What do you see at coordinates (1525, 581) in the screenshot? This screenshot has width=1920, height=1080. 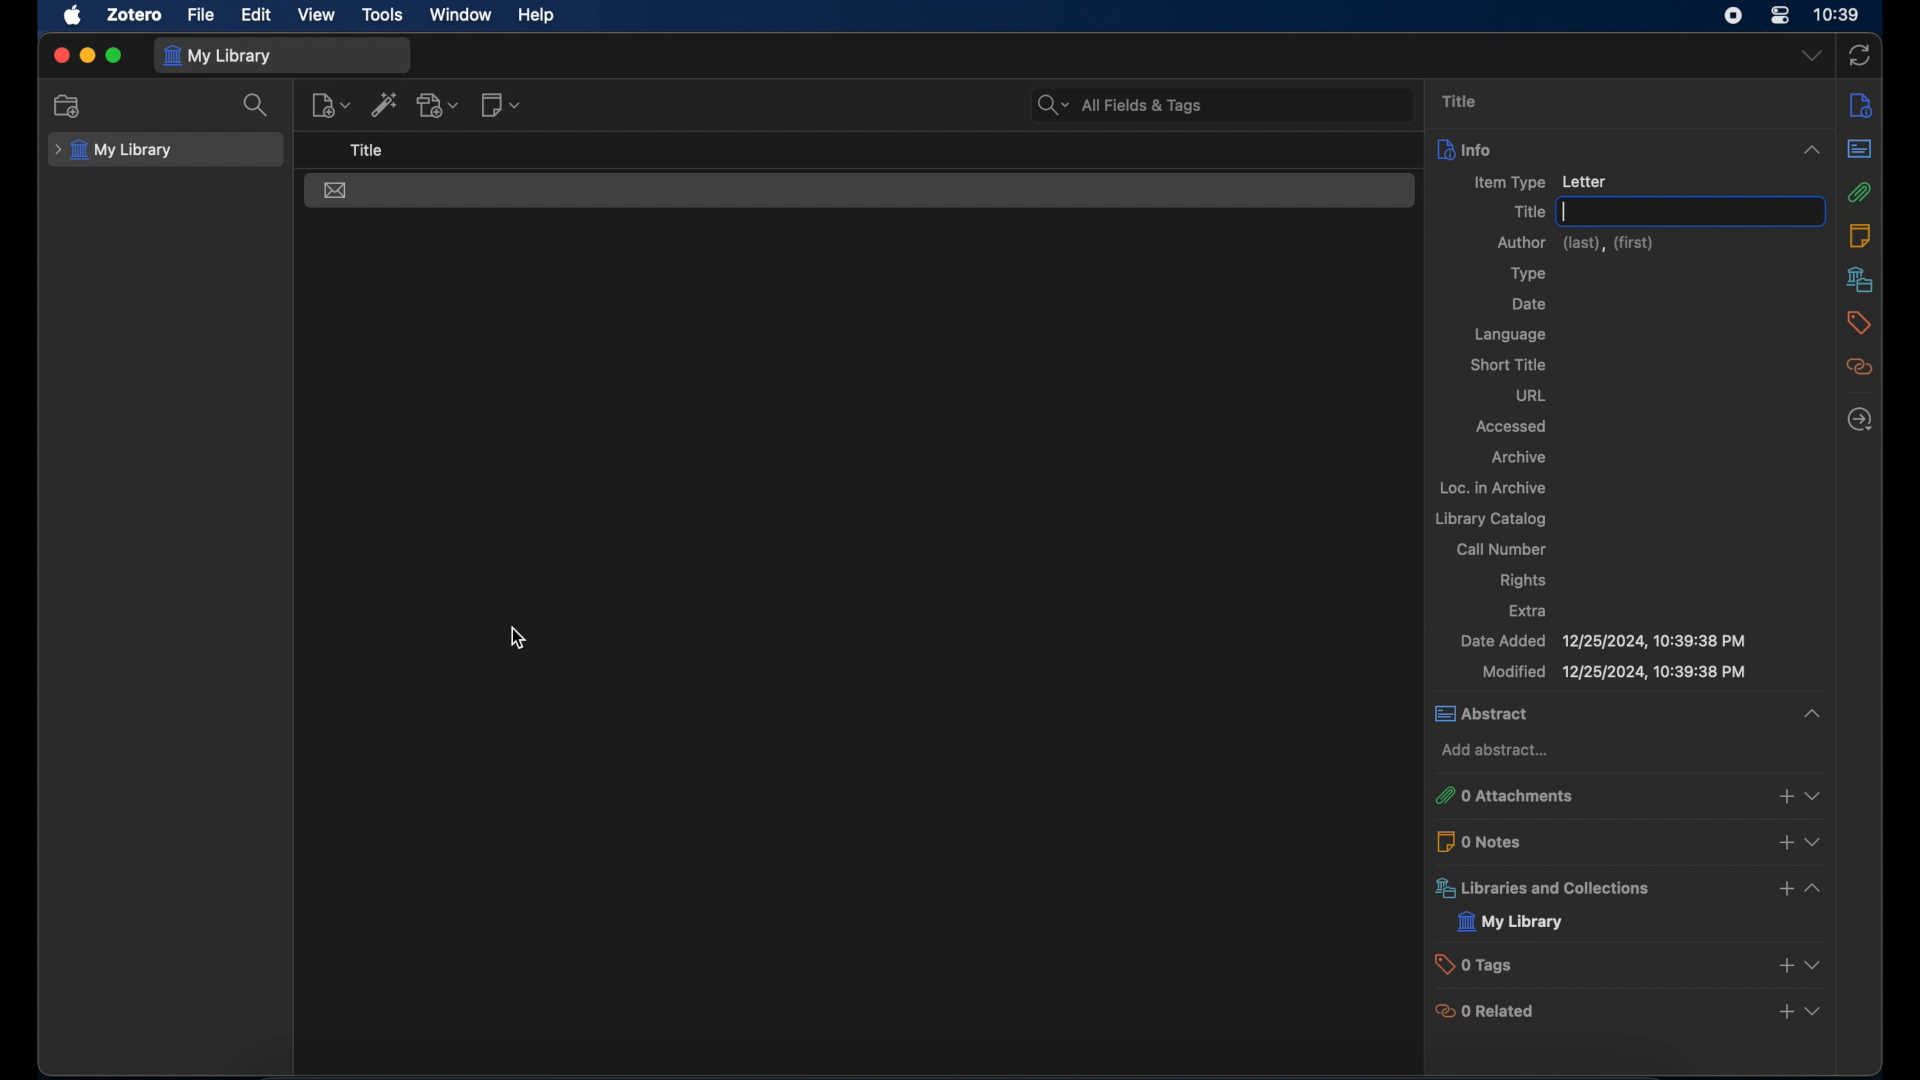 I see `rights` at bounding box center [1525, 581].